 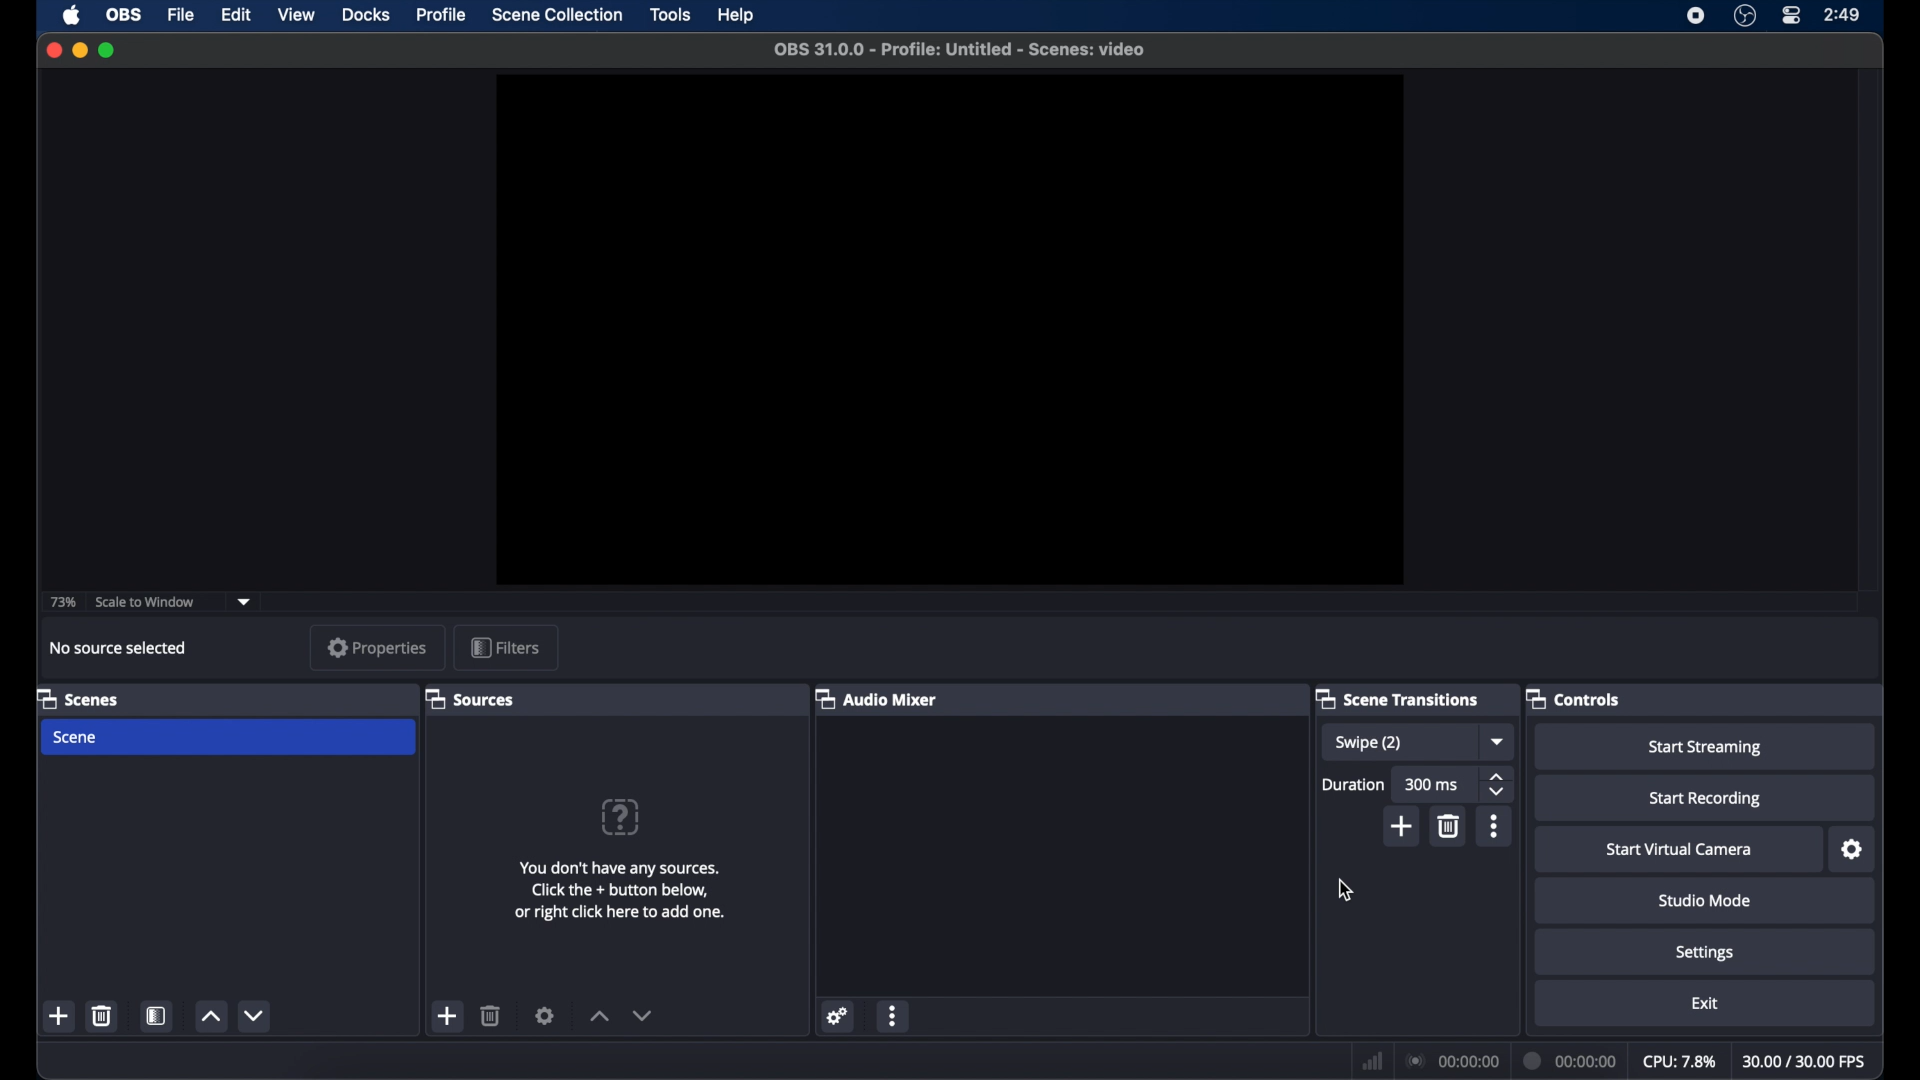 I want to click on connection, so click(x=1450, y=1060).